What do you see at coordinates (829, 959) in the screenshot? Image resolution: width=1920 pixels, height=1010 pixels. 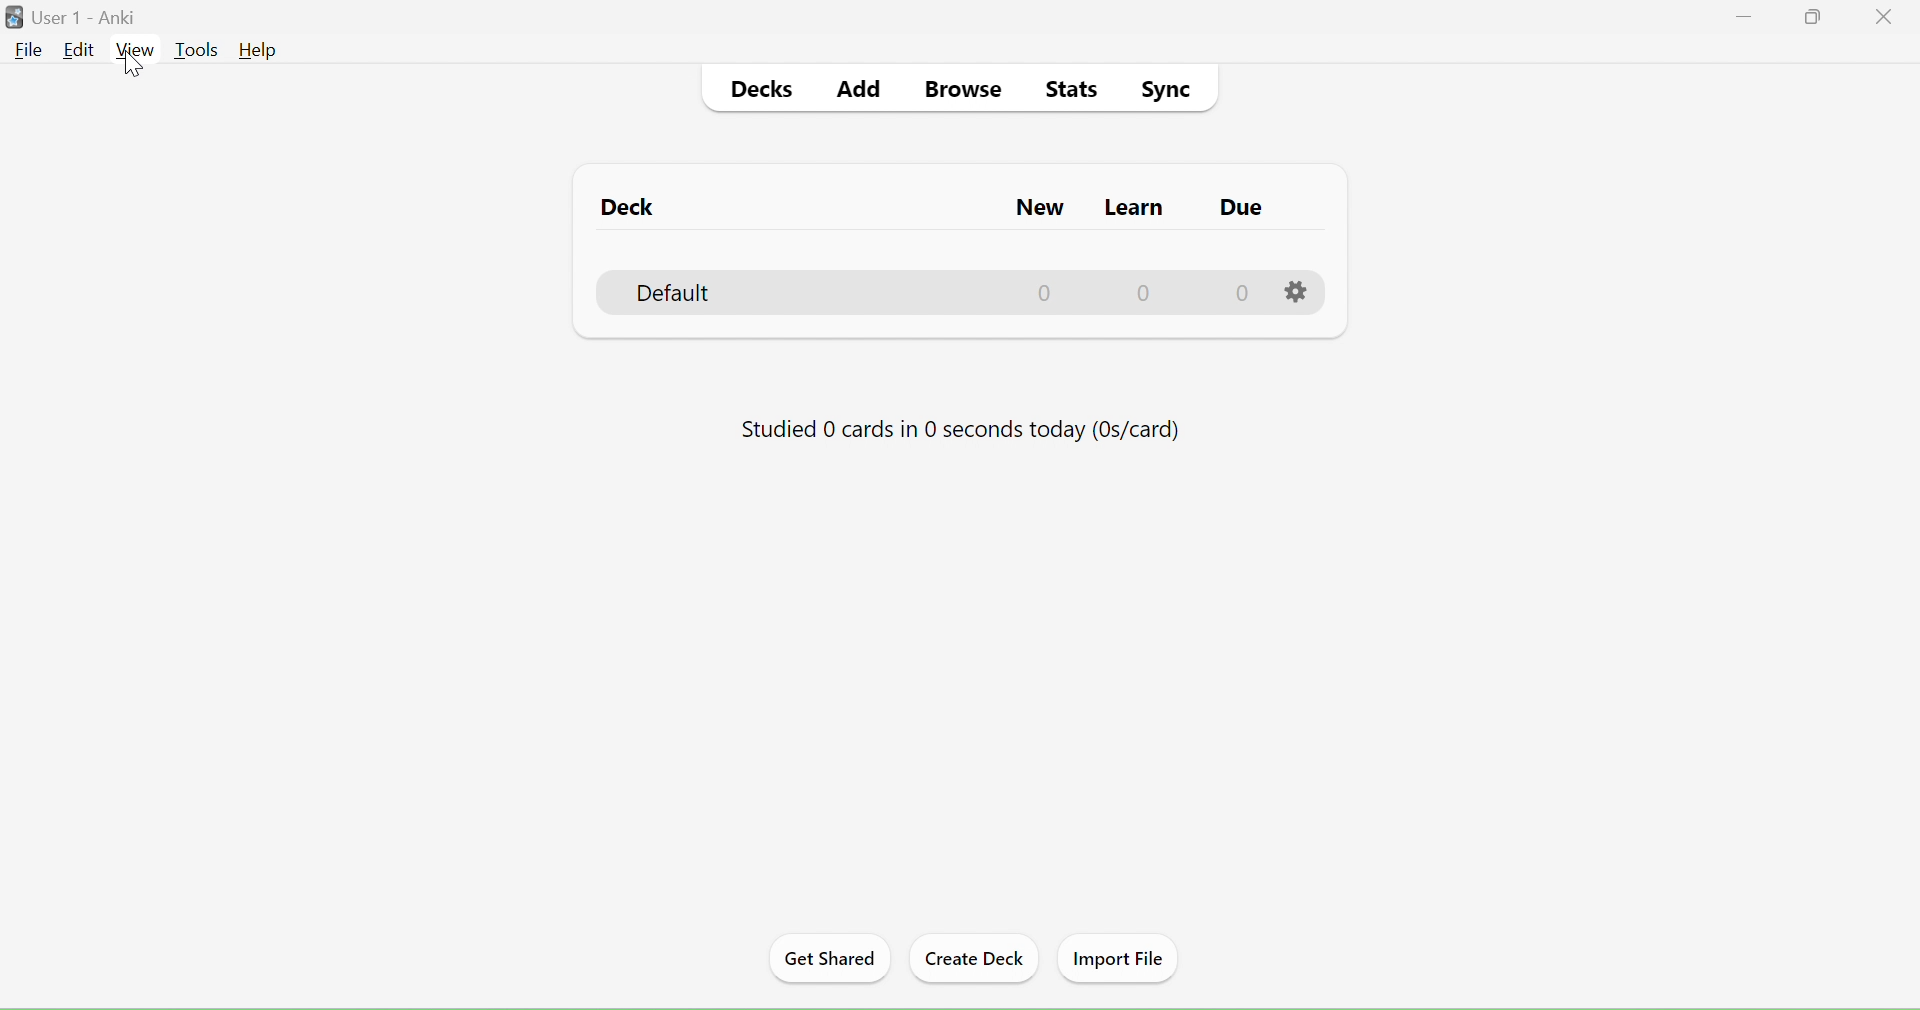 I see `get shared` at bounding box center [829, 959].